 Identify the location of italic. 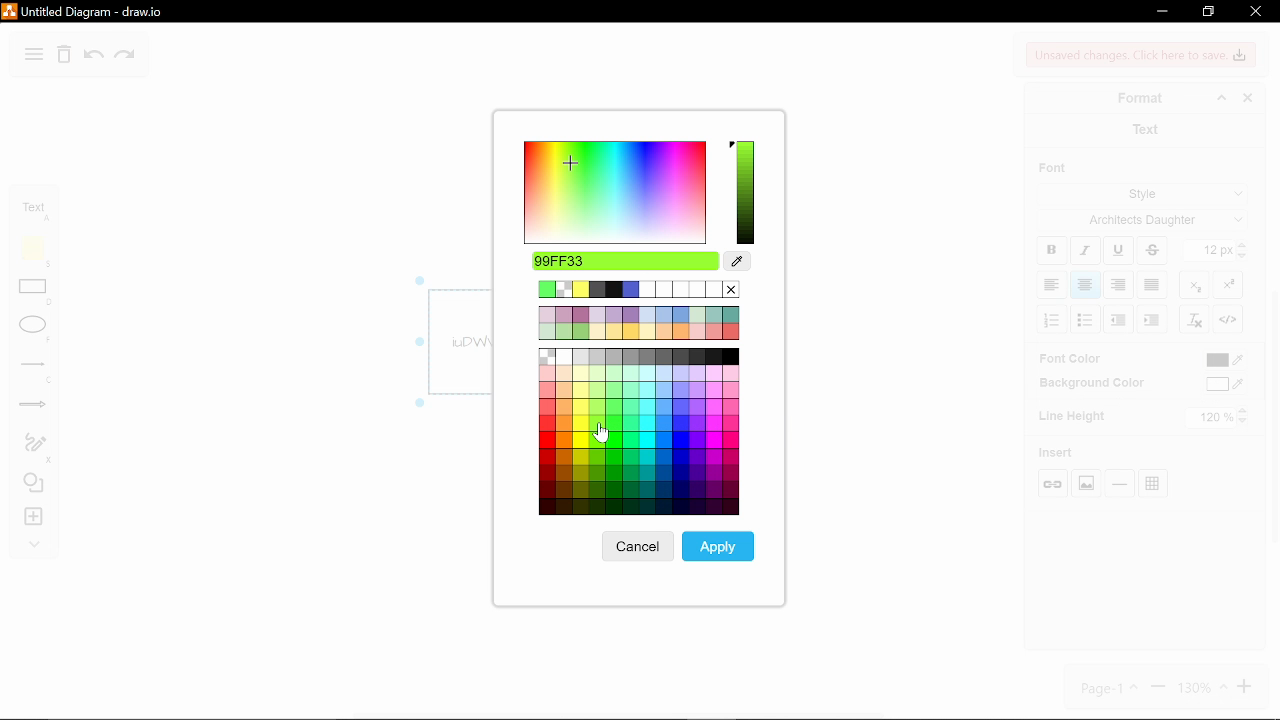
(1086, 250).